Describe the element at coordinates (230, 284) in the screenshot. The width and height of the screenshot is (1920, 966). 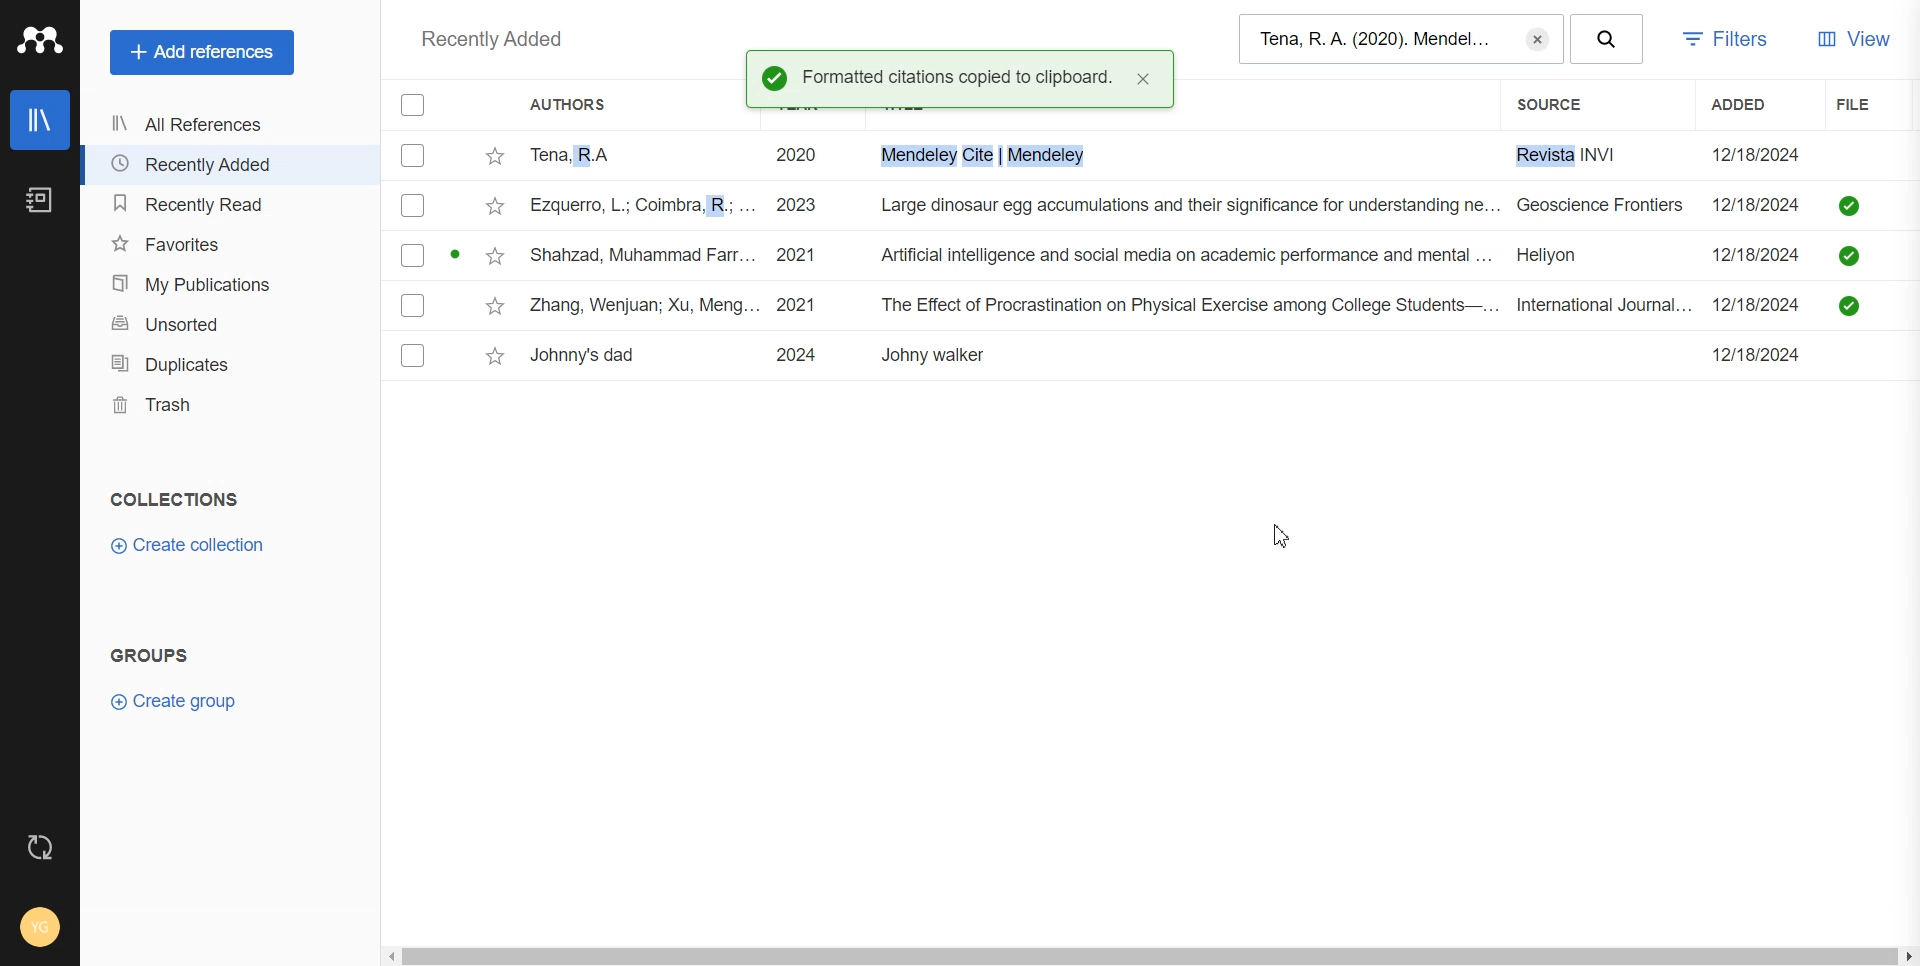
I see `My publication` at that location.